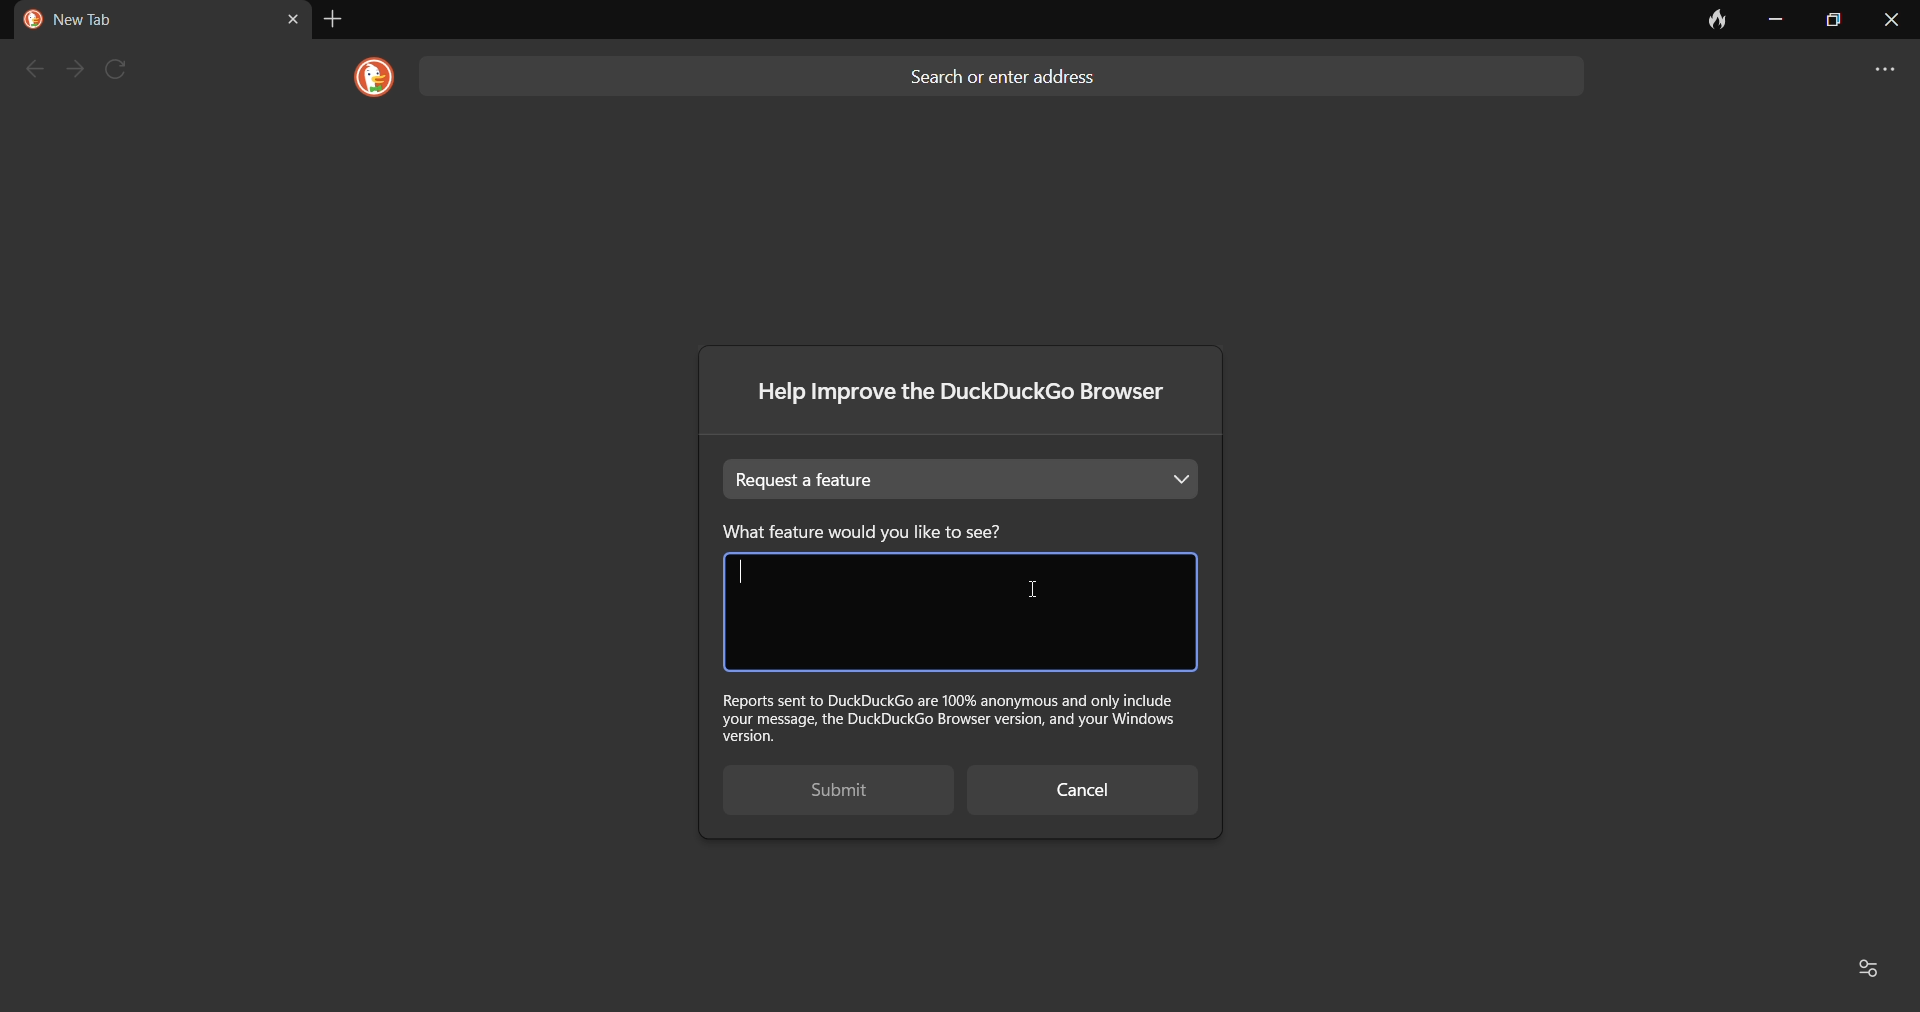  I want to click on add tab, so click(331, 19).